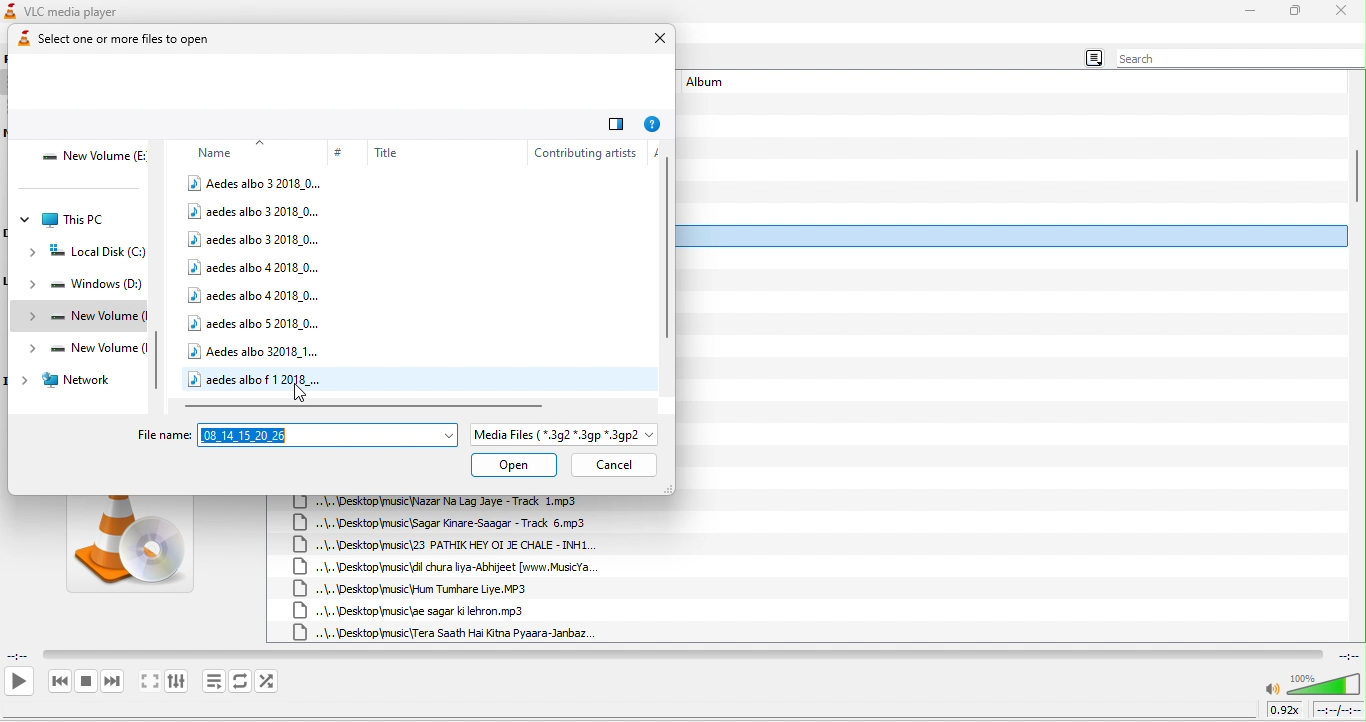 This screenshot has height=722, width=1366. What do you see at coordinates (149, 683) in the screenshot?
I see `toggle the video in  fullscreen` at bounding box center [149, 683].